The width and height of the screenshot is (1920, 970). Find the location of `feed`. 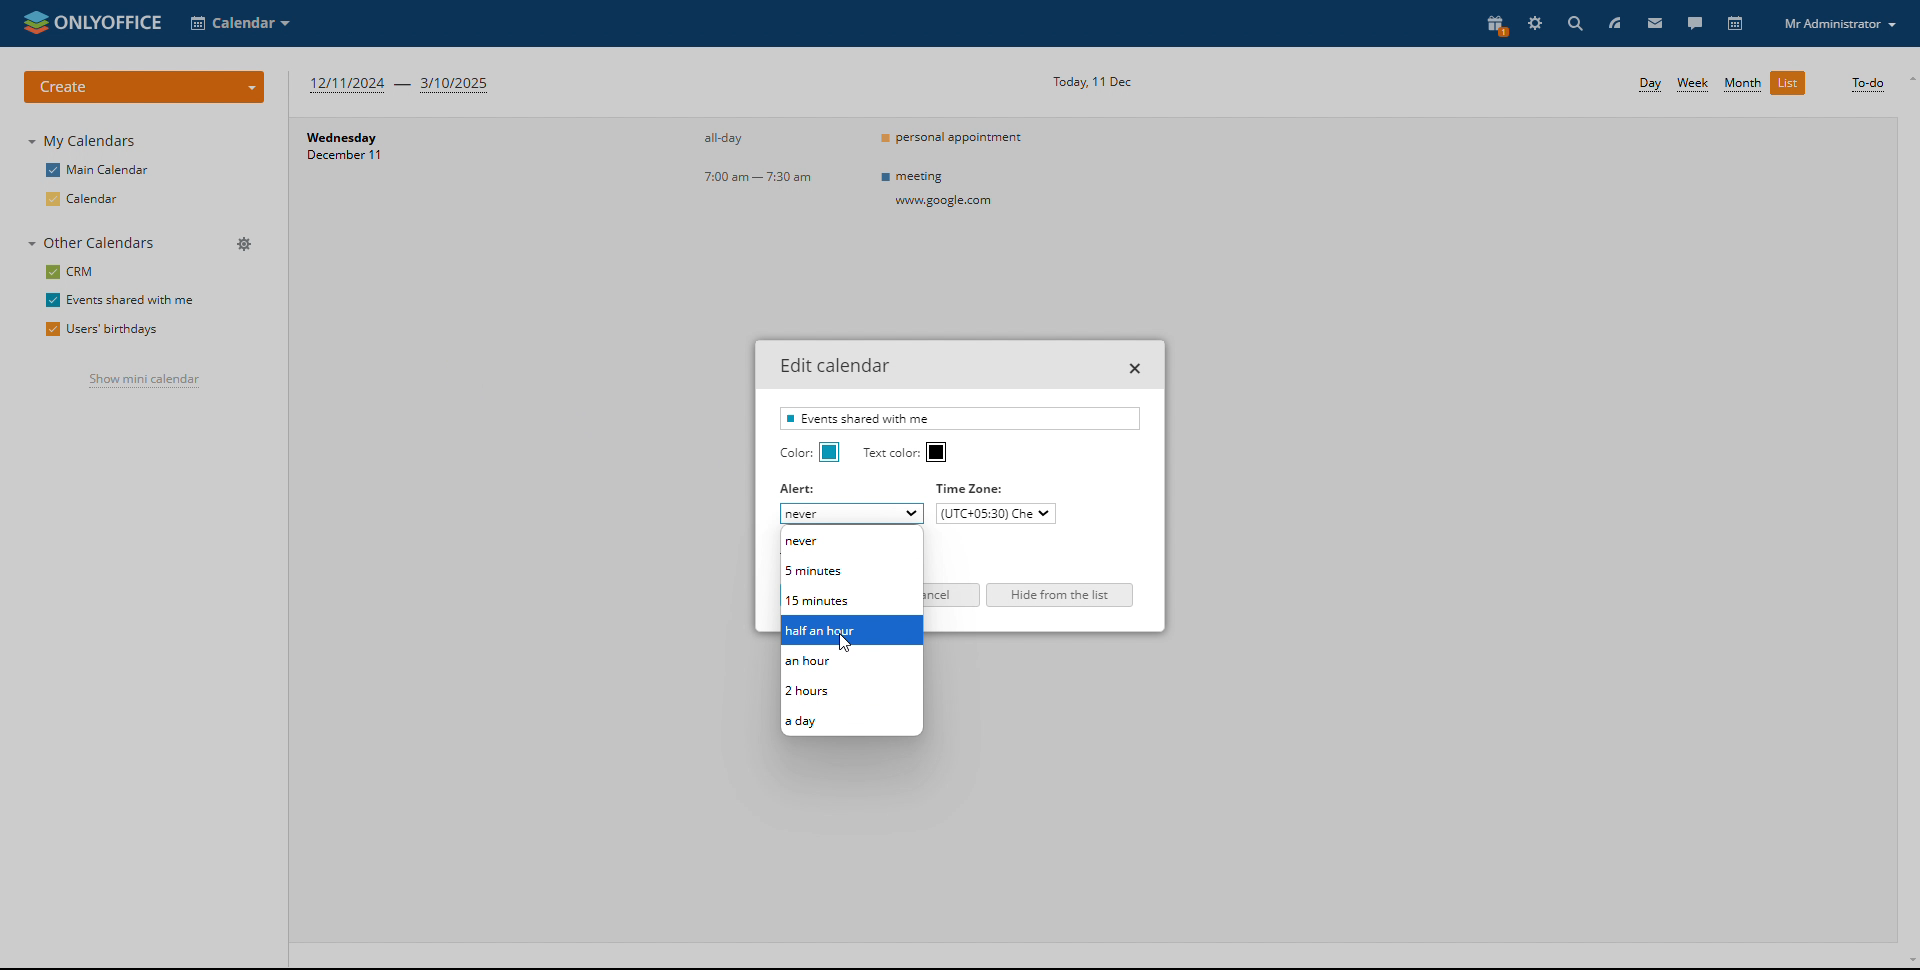

feed is located at coordinates (1613, 24).